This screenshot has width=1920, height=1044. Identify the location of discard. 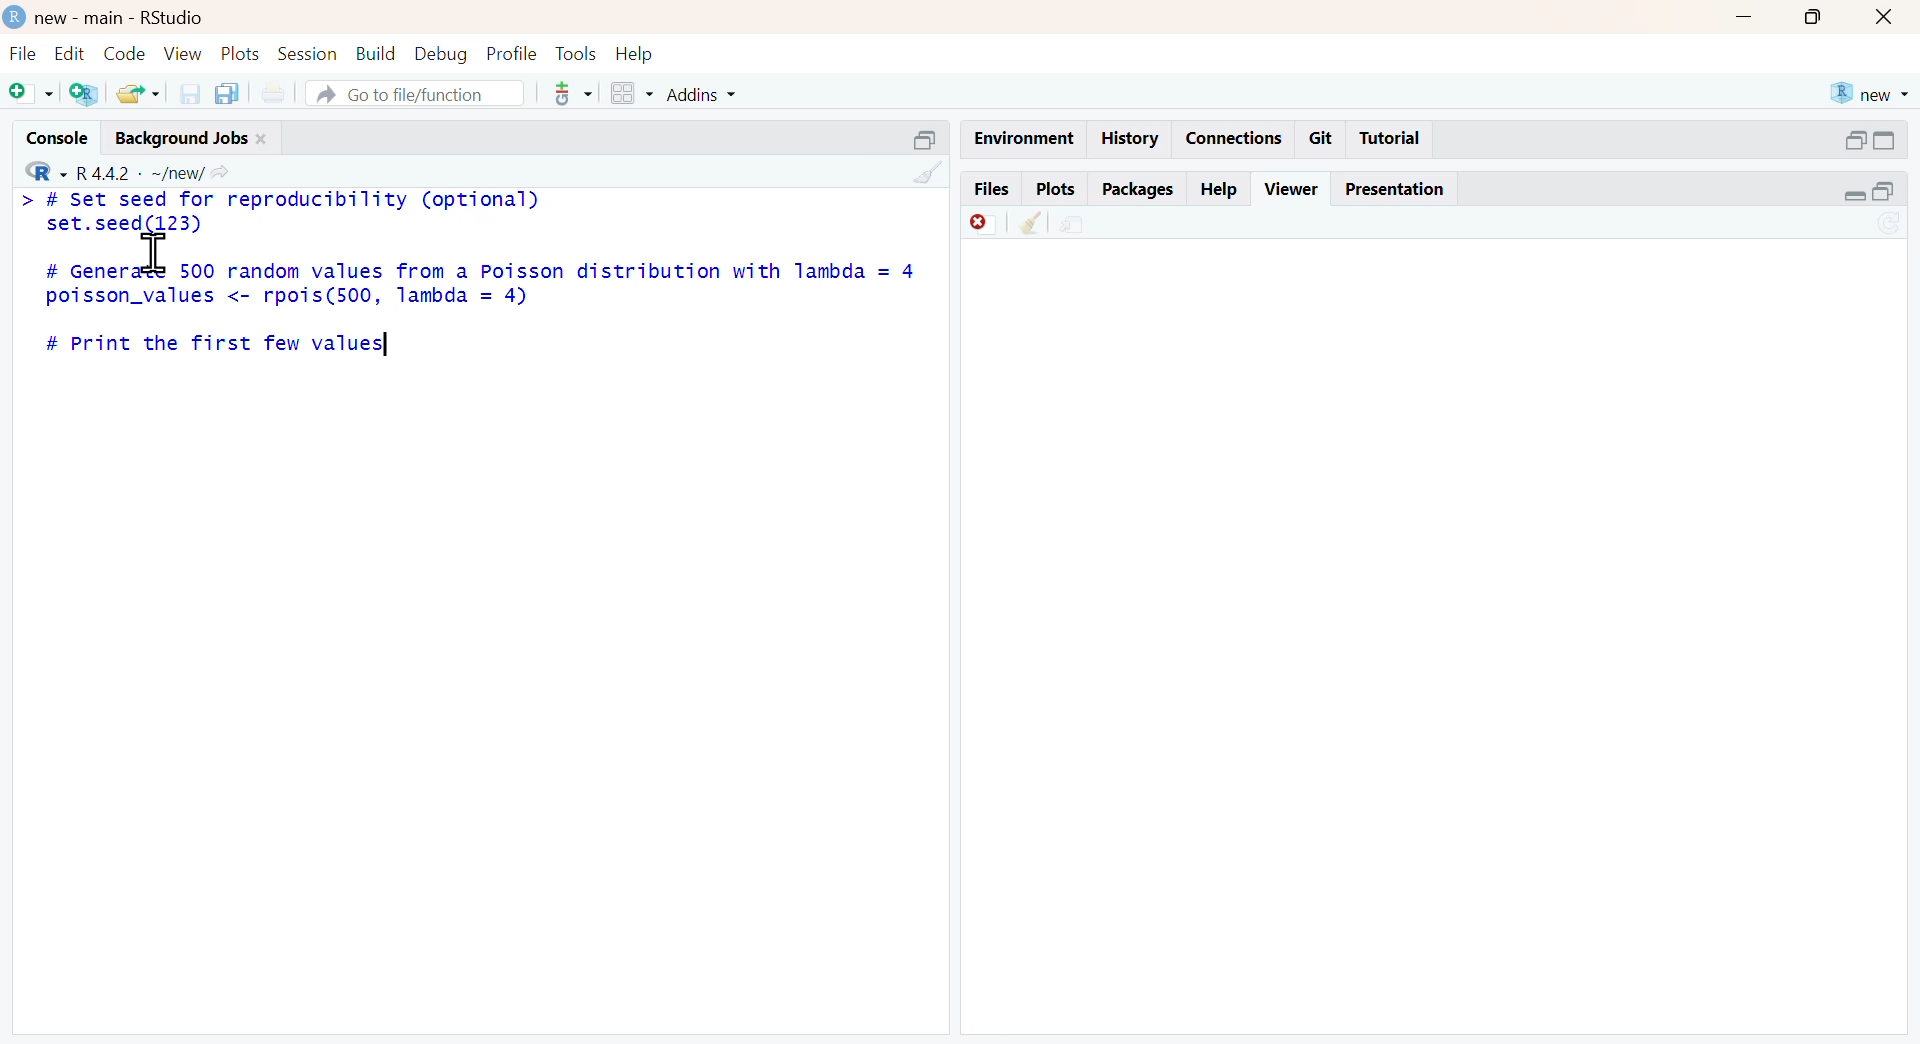
(986, 224).